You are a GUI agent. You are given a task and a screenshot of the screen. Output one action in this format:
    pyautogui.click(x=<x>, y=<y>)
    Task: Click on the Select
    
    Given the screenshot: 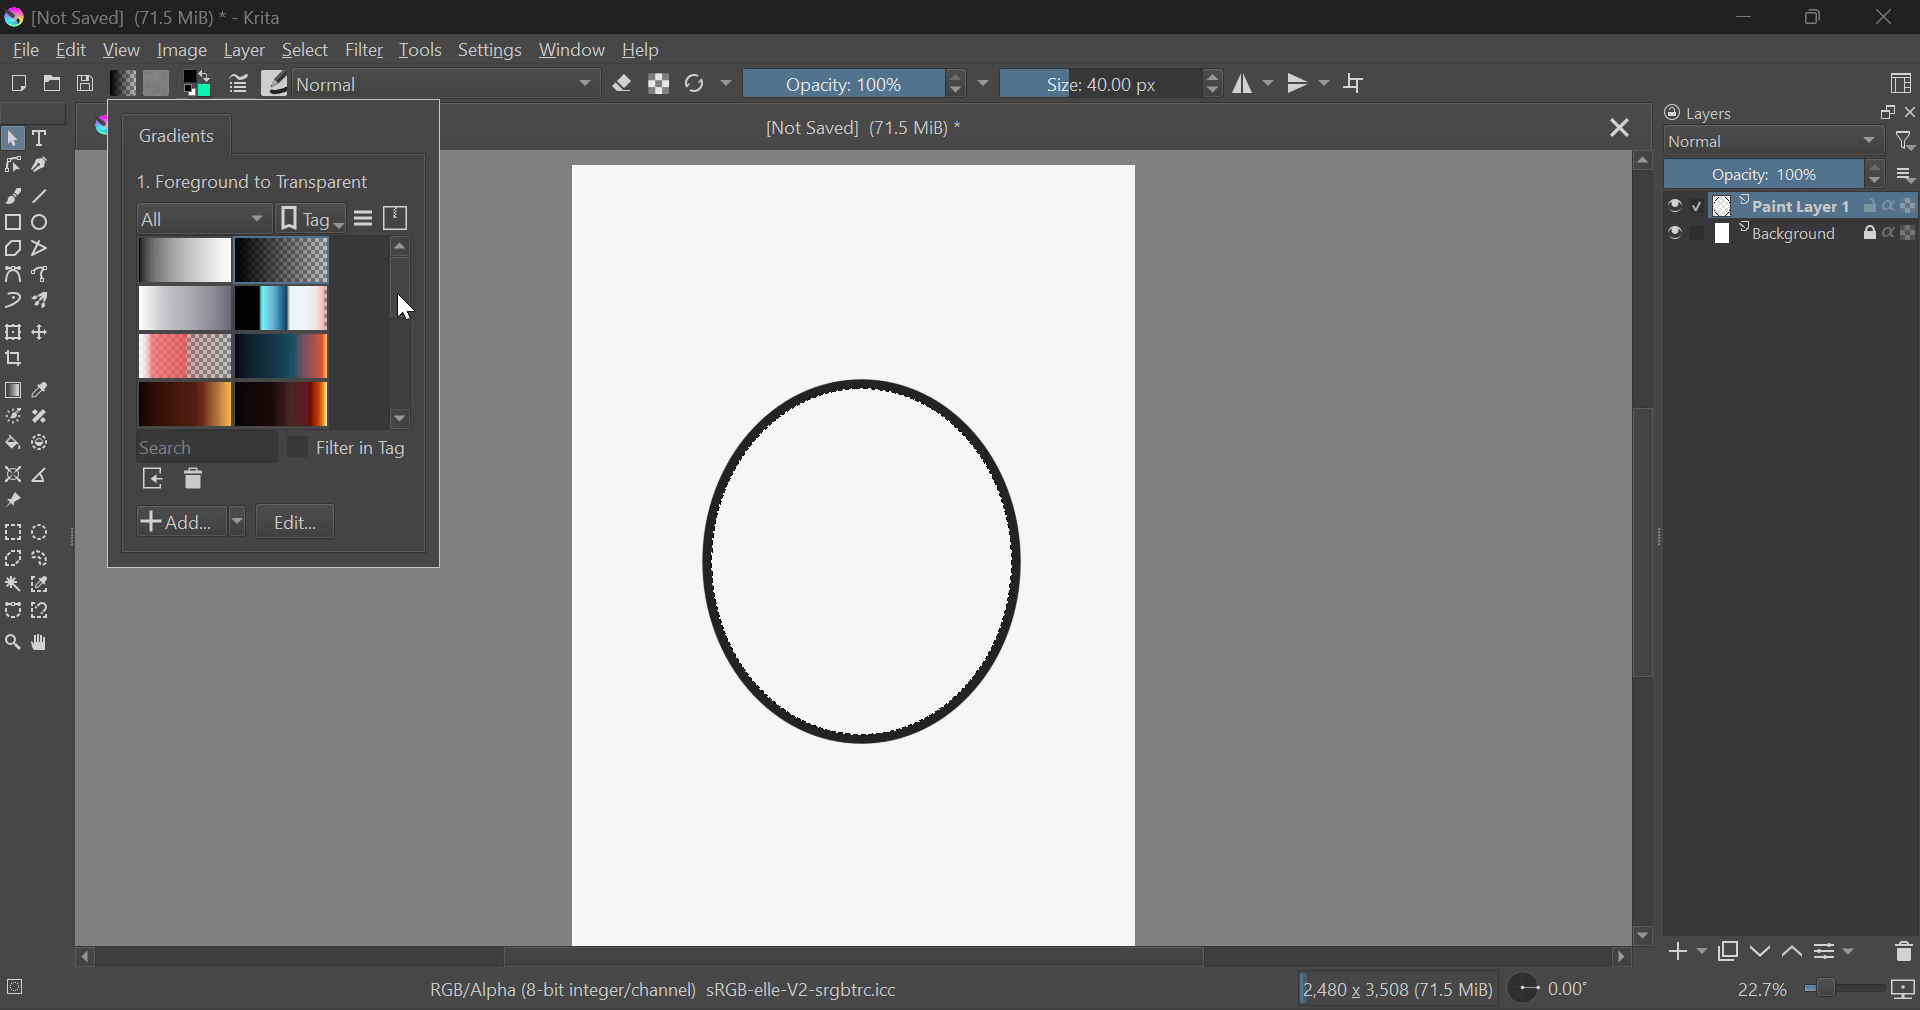 What is the action you would take?
    pyautogui.click(x=13, y=138)
    